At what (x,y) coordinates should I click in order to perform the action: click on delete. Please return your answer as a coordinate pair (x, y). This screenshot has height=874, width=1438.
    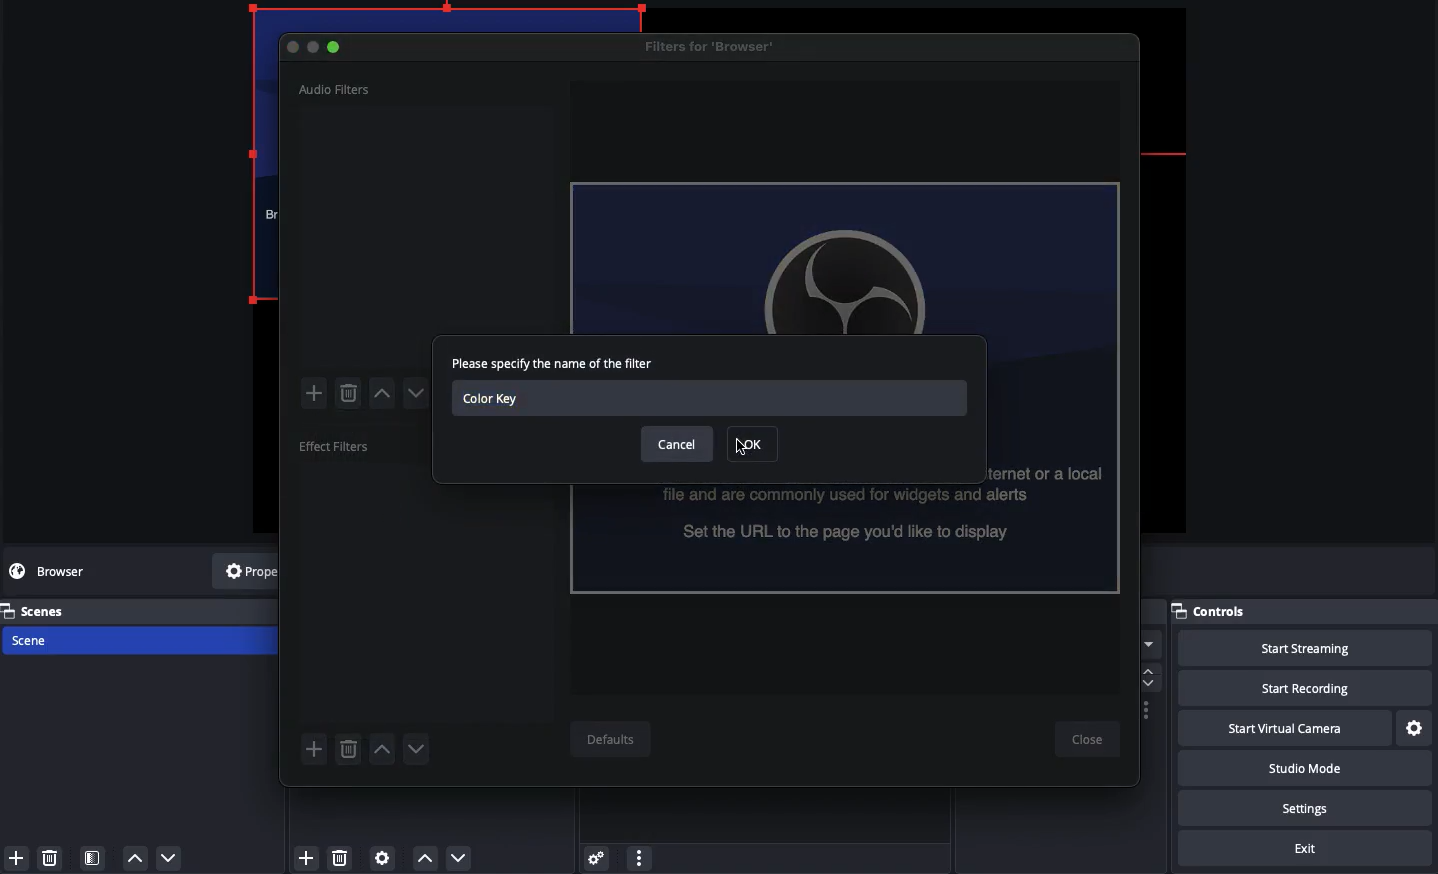
    Looking at the image, I should click on (53, 859).